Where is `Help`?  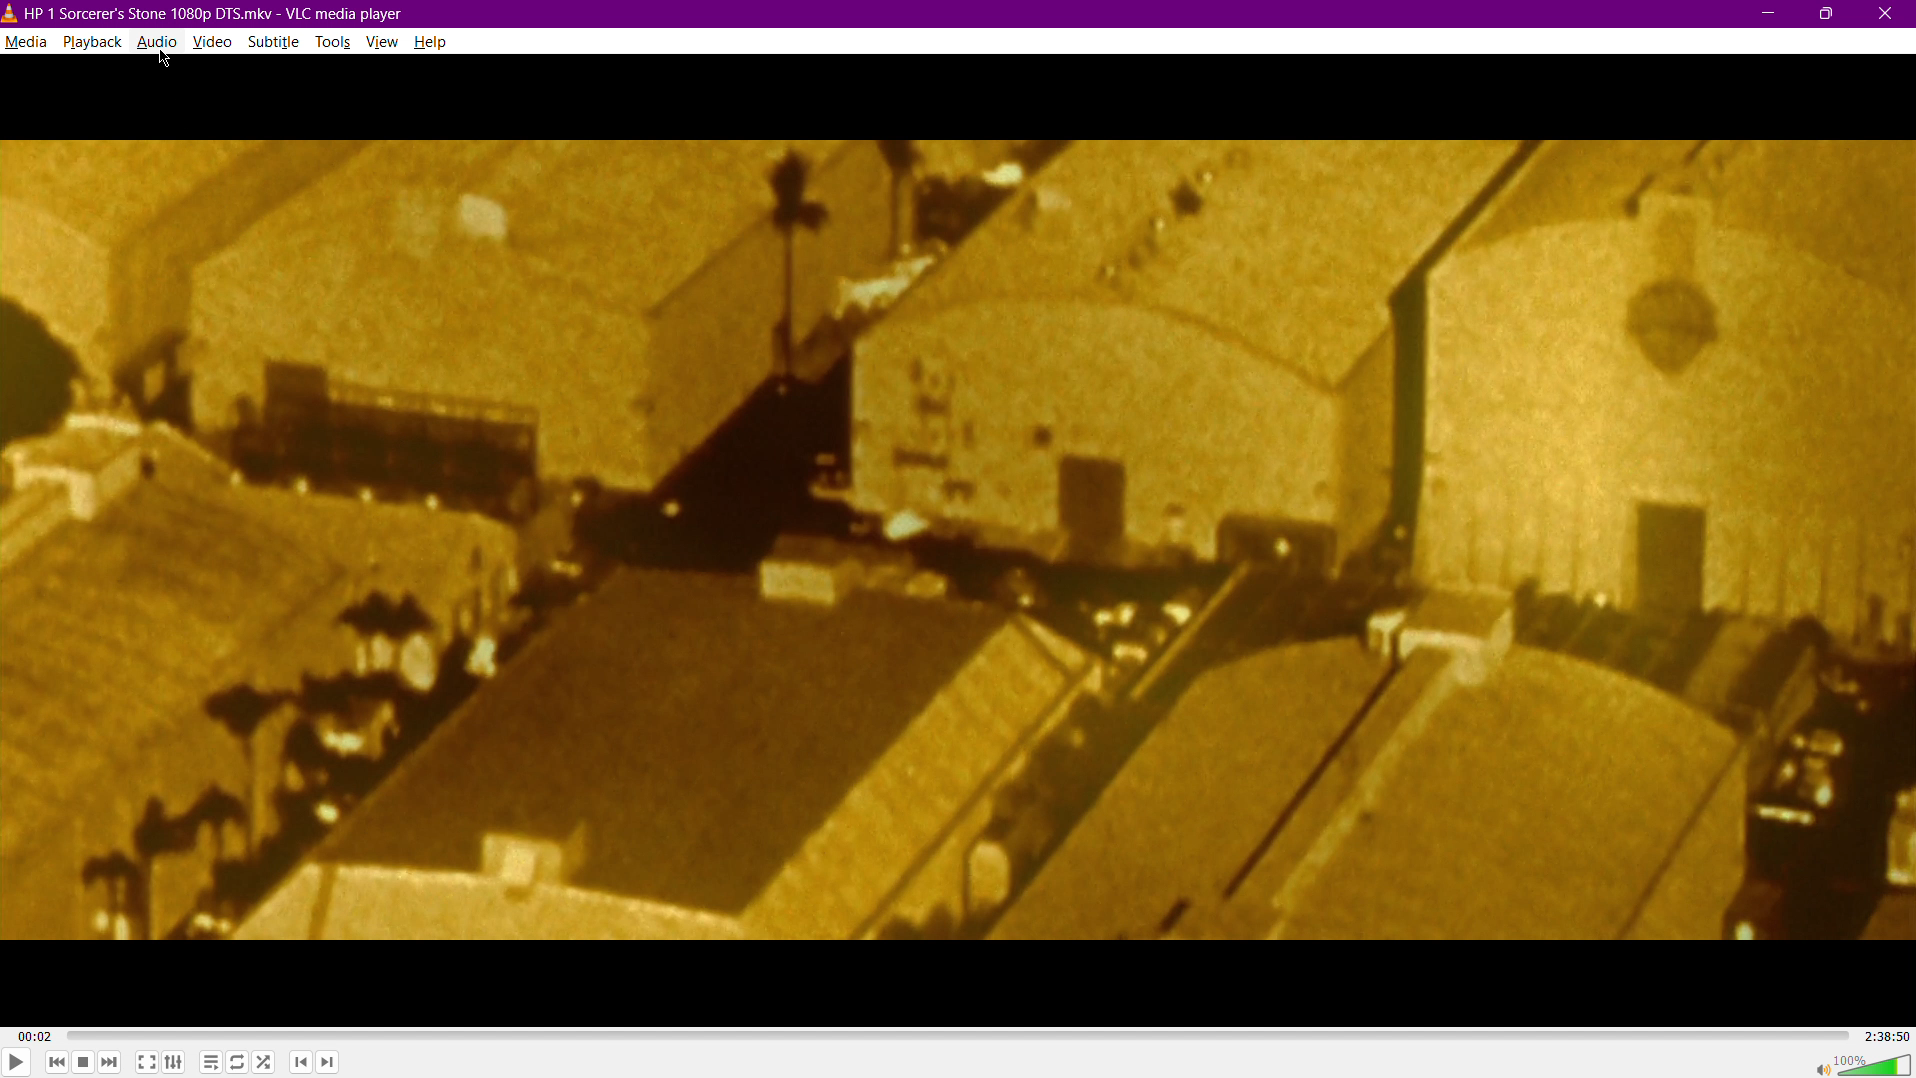
Help is located at coordinates (432, 42).